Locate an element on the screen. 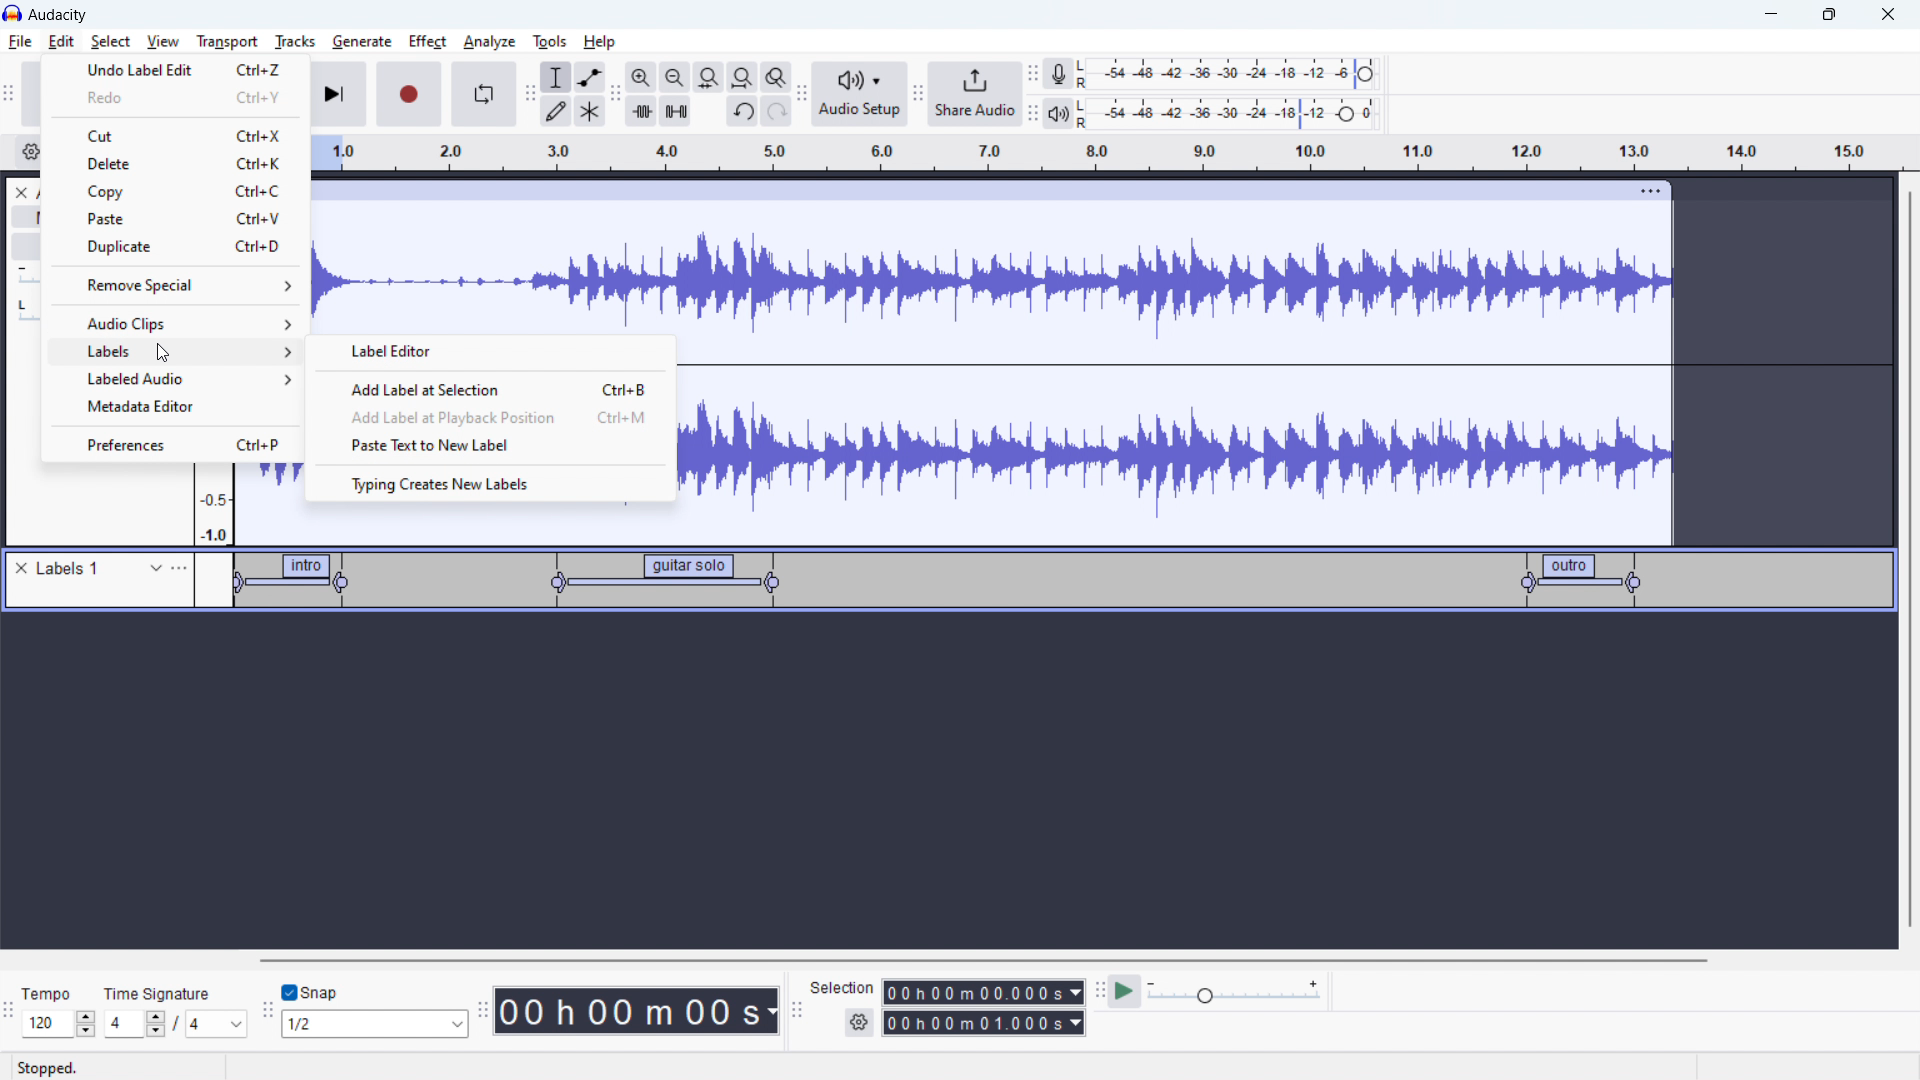 Image resolution: width=1920 pixels, height=1080 pixels. mute is located at coordinates (26, 218).